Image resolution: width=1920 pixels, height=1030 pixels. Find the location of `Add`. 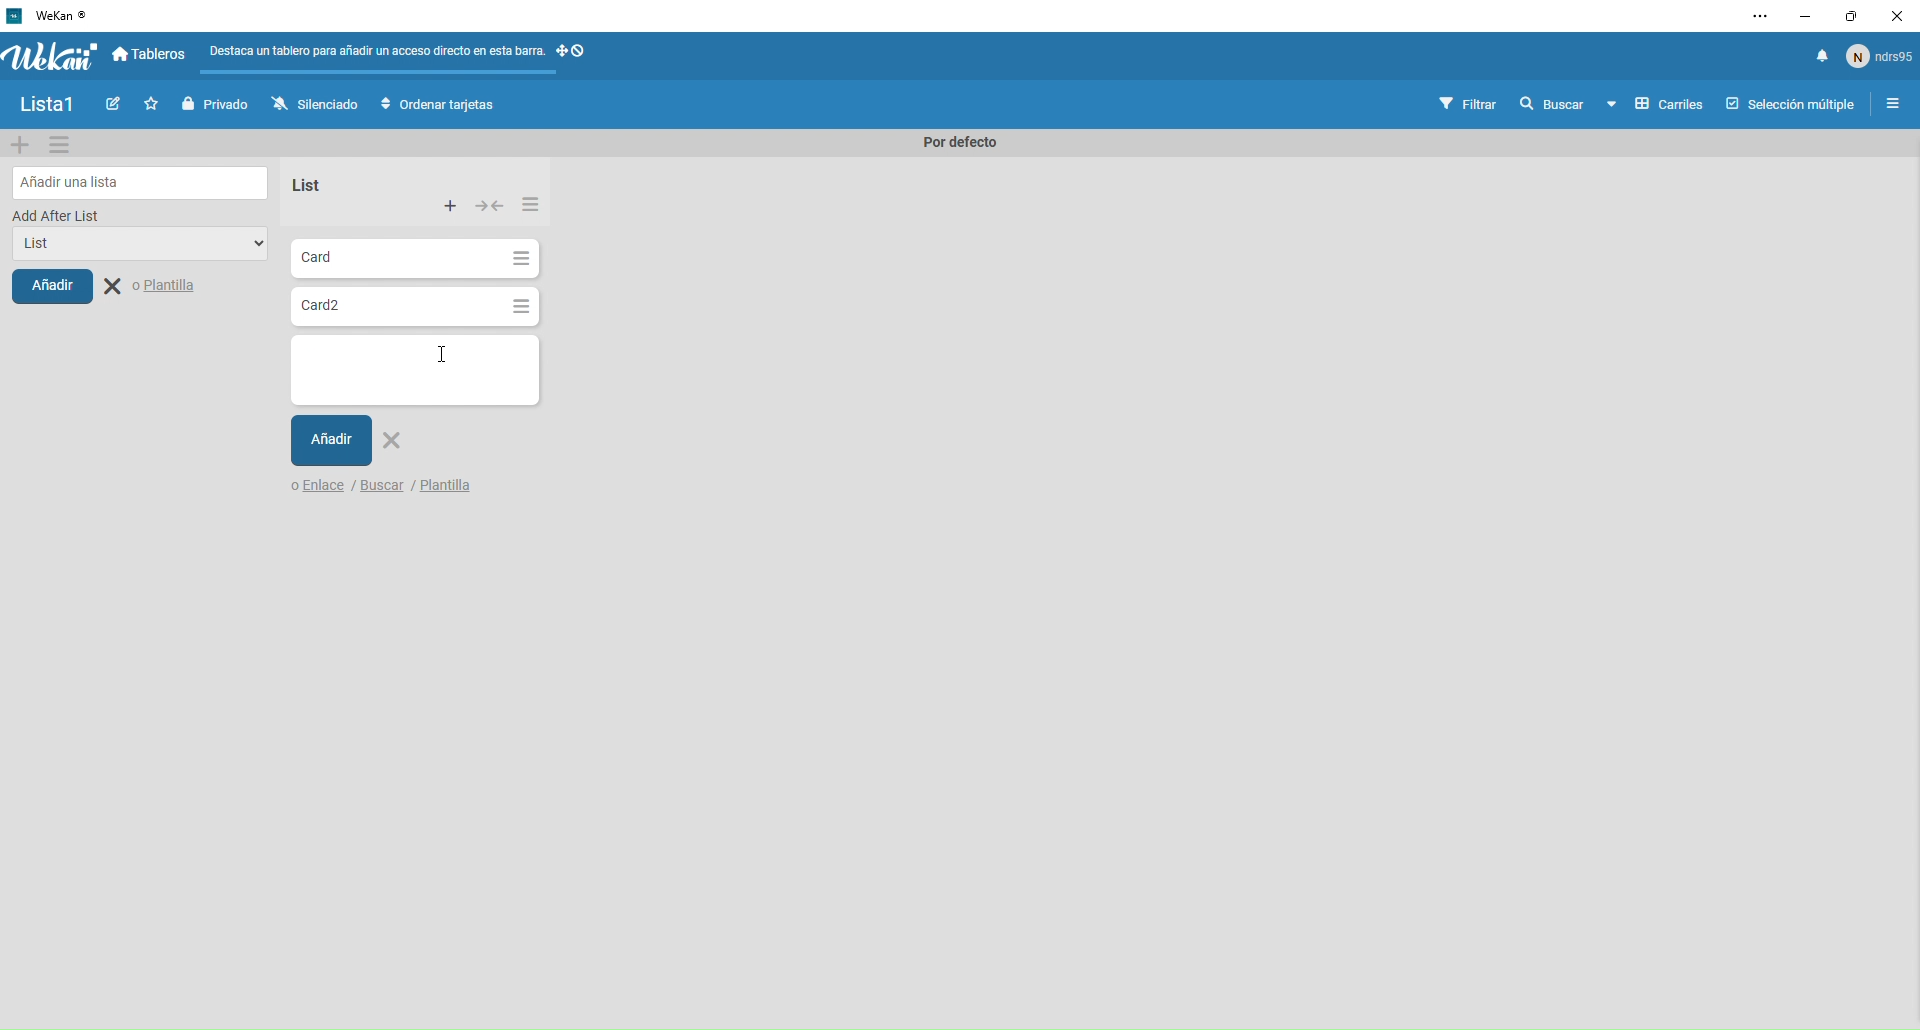

Add is located at coordinates (333, 441).